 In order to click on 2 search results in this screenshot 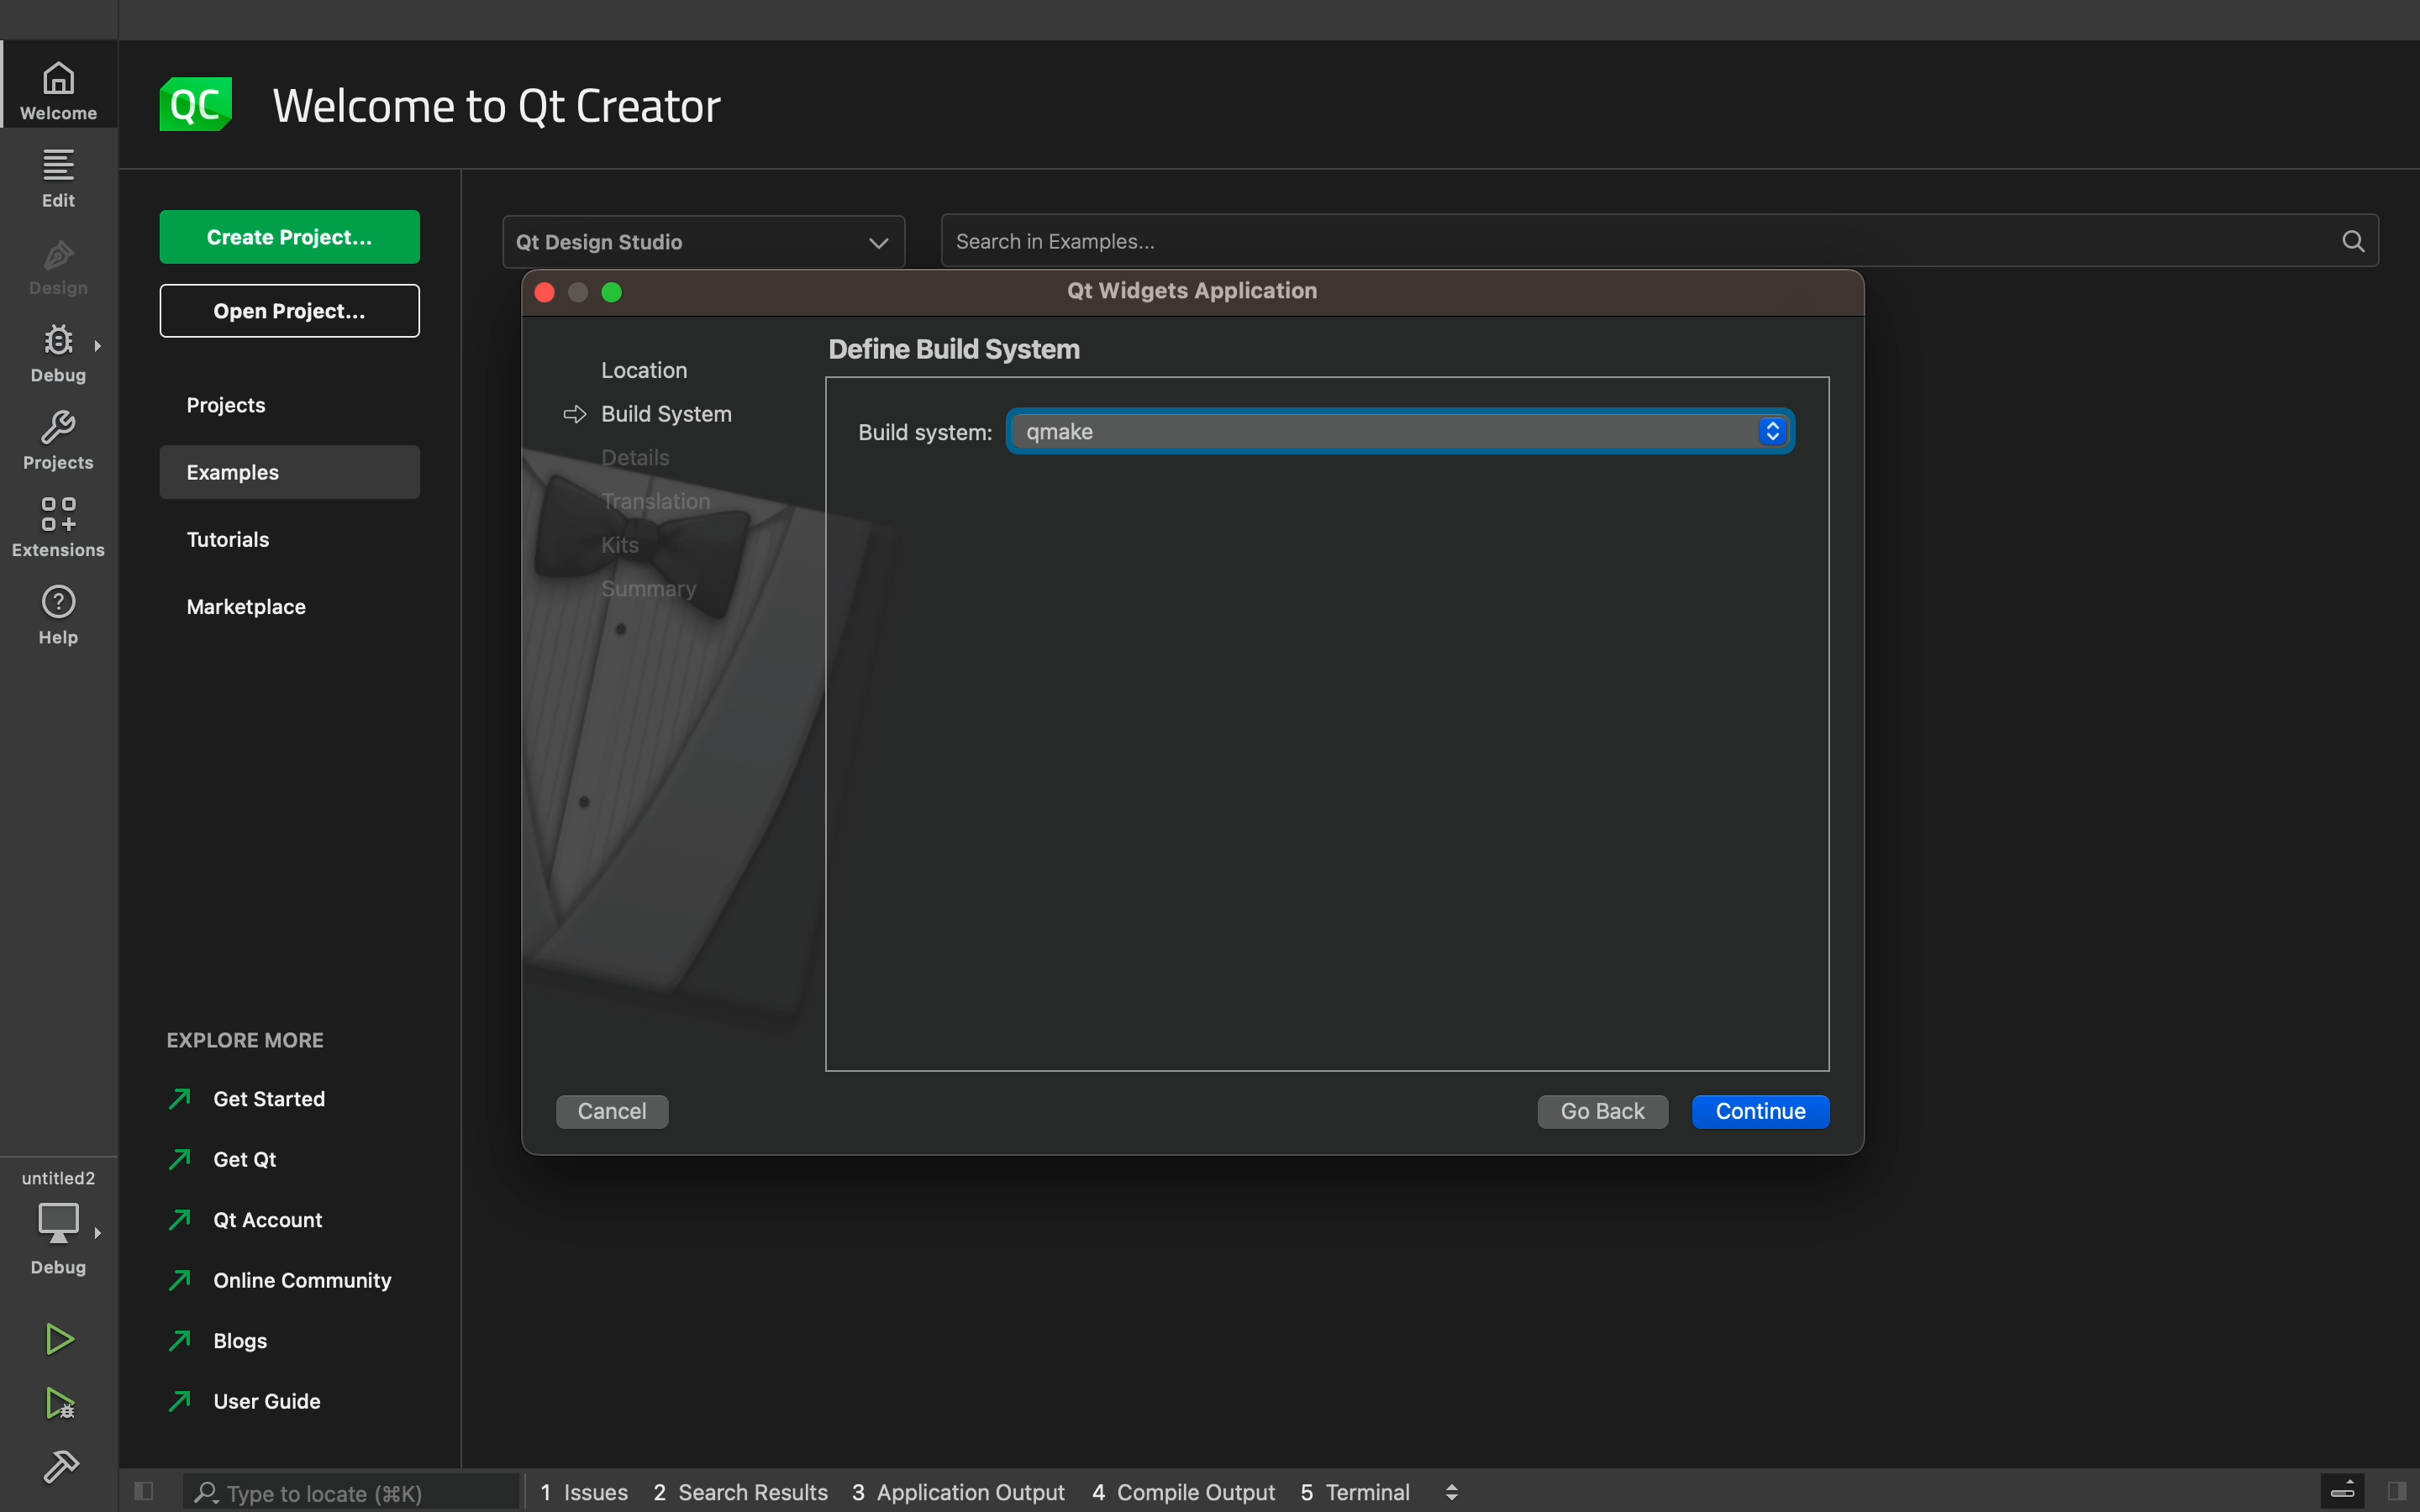, I will do `click(745, 1493)`.